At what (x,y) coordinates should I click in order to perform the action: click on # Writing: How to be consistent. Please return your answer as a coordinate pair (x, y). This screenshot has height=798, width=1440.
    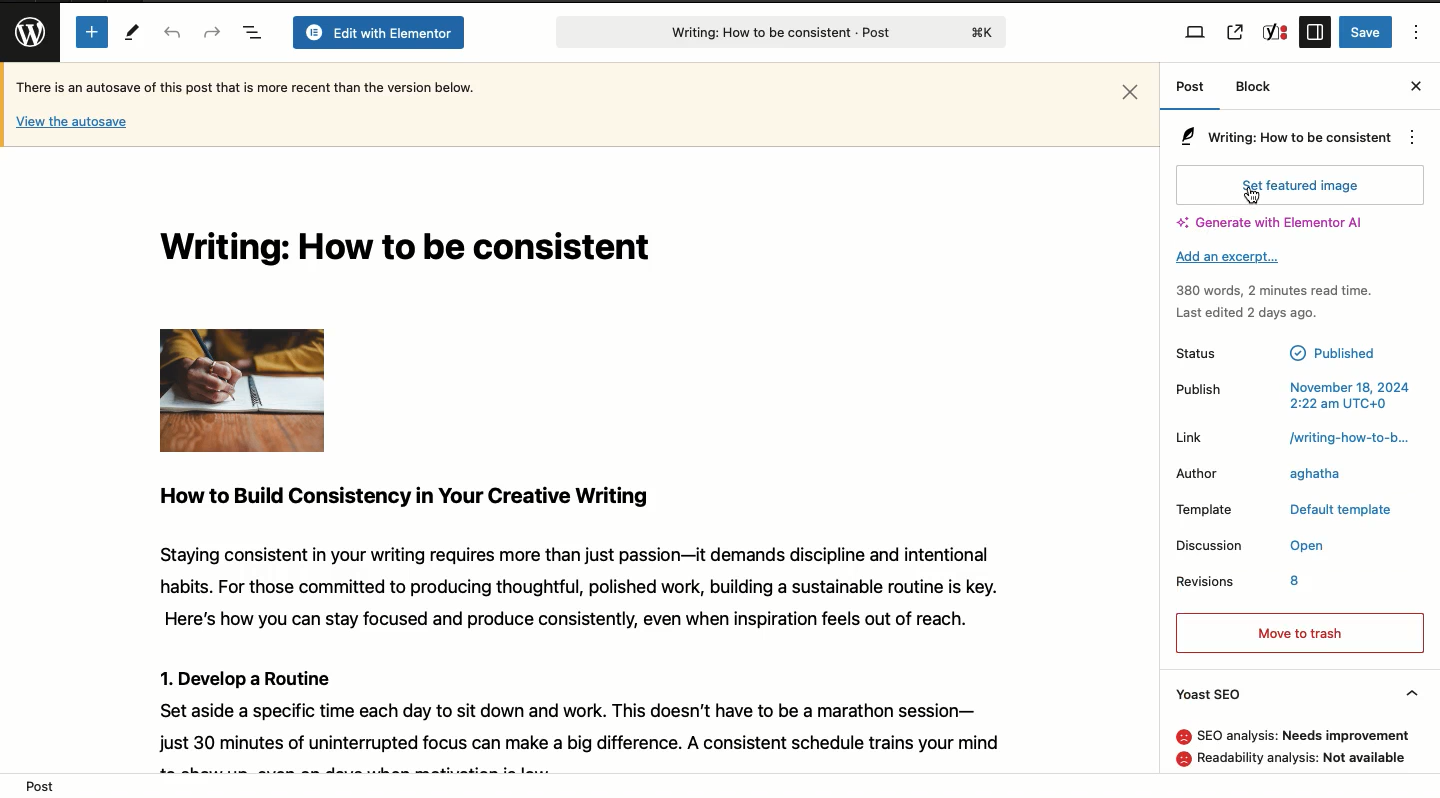
    Looking at the image, I should click on (1278, 139).